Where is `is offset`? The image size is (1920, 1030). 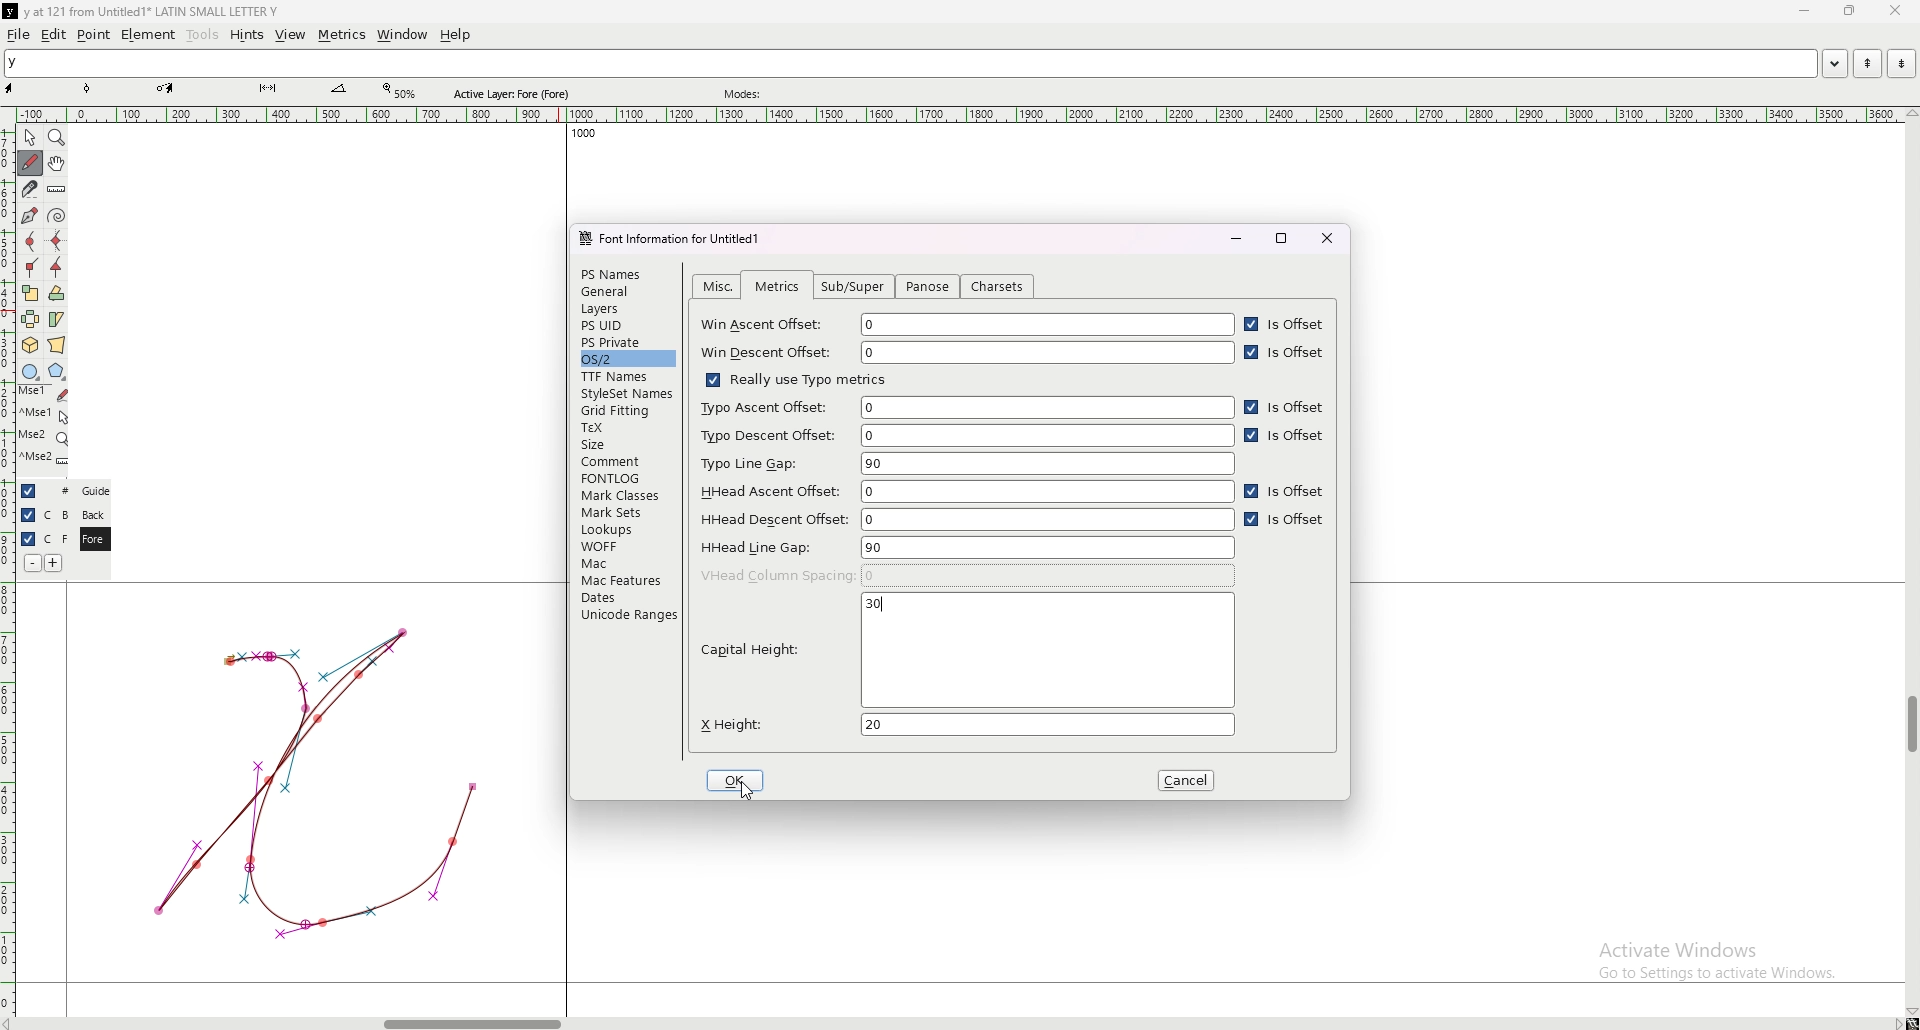
is offset is located at coordinates (1286, 493).